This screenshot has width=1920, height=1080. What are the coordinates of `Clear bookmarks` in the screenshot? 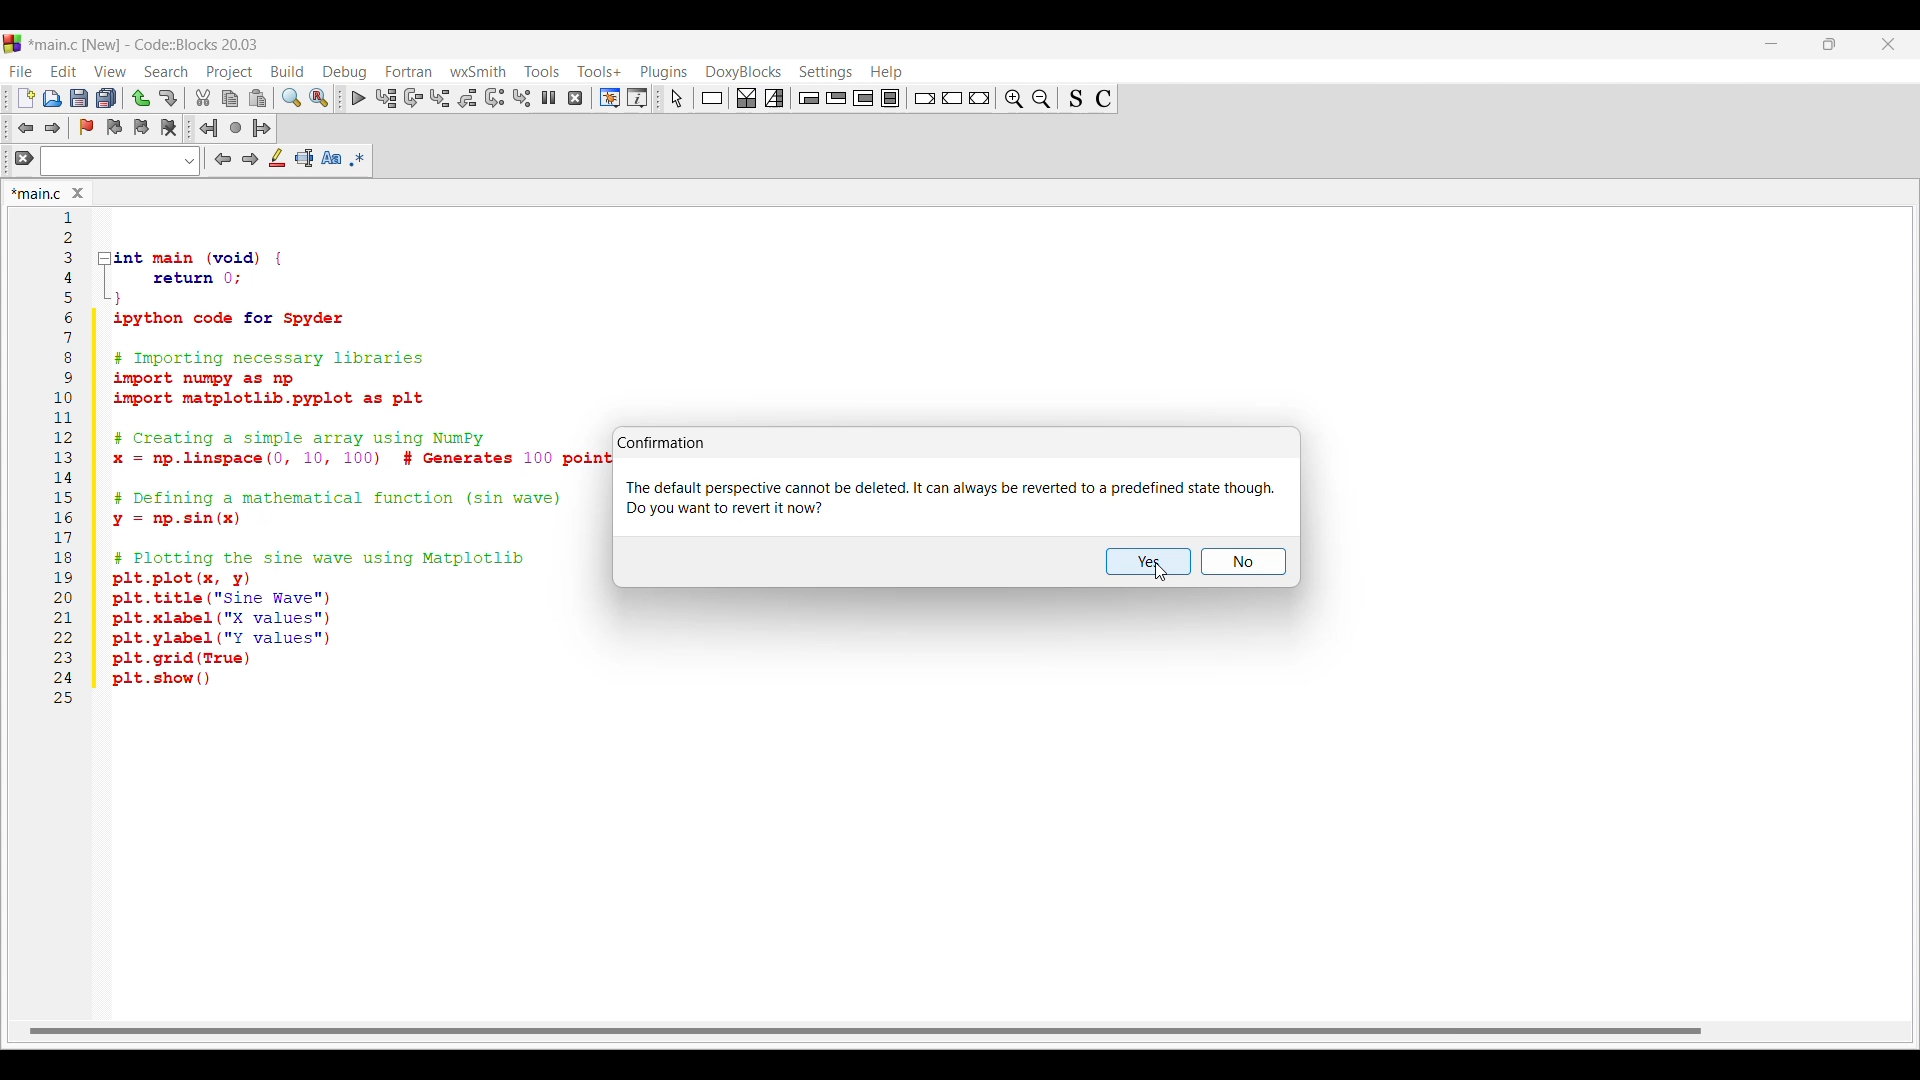 It's located at (169, 128).